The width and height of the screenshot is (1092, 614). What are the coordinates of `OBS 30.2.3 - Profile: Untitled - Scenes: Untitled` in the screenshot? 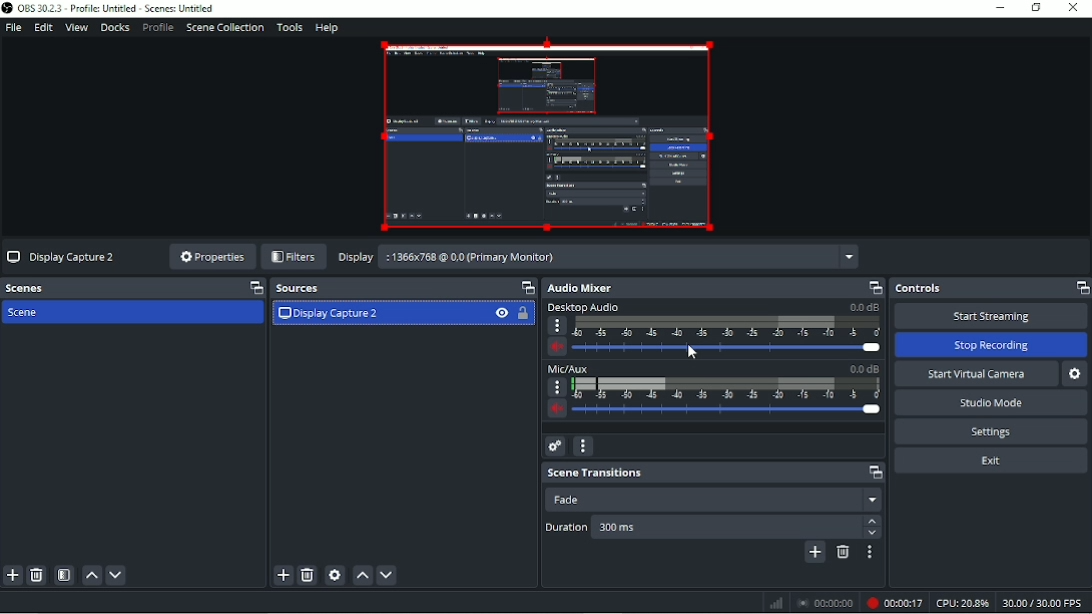 It's located at (114, 8).